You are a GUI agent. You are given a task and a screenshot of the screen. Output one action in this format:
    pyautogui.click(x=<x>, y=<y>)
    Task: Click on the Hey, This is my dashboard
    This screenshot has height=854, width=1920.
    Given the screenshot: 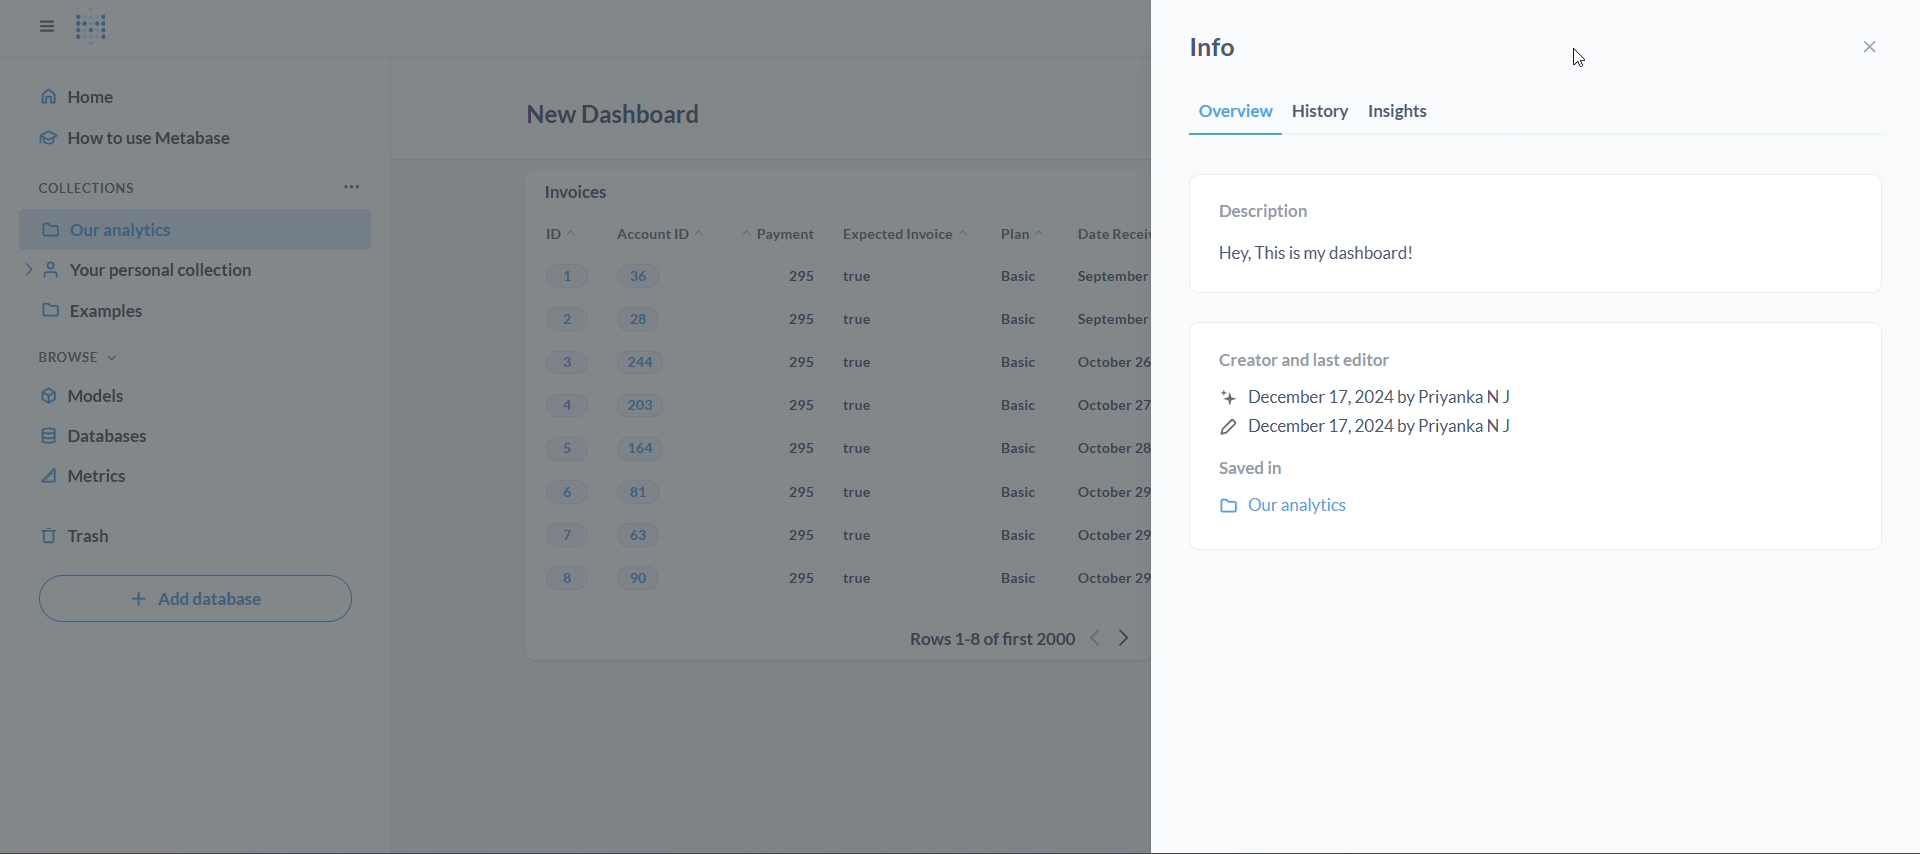 What is the action you would take?
    pyautogui.click(x=1526, y=255)
    